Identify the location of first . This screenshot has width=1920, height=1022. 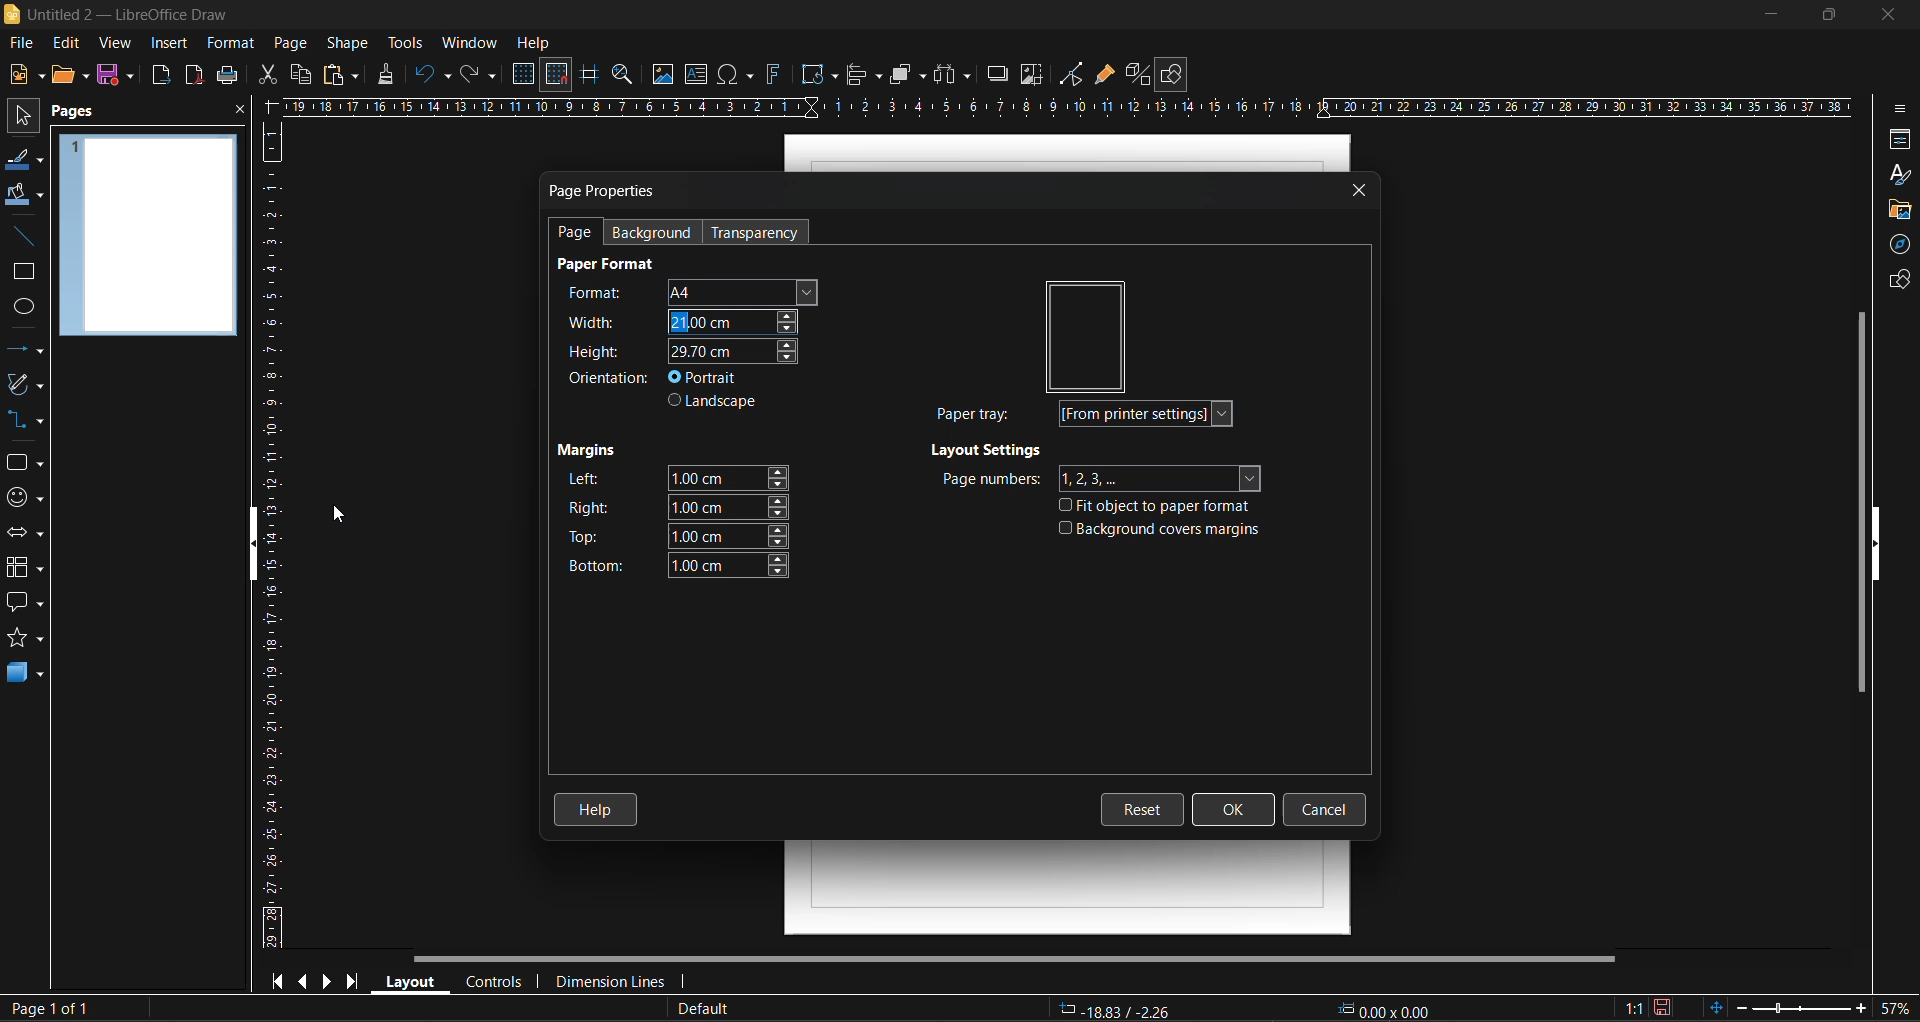
(279, 983).